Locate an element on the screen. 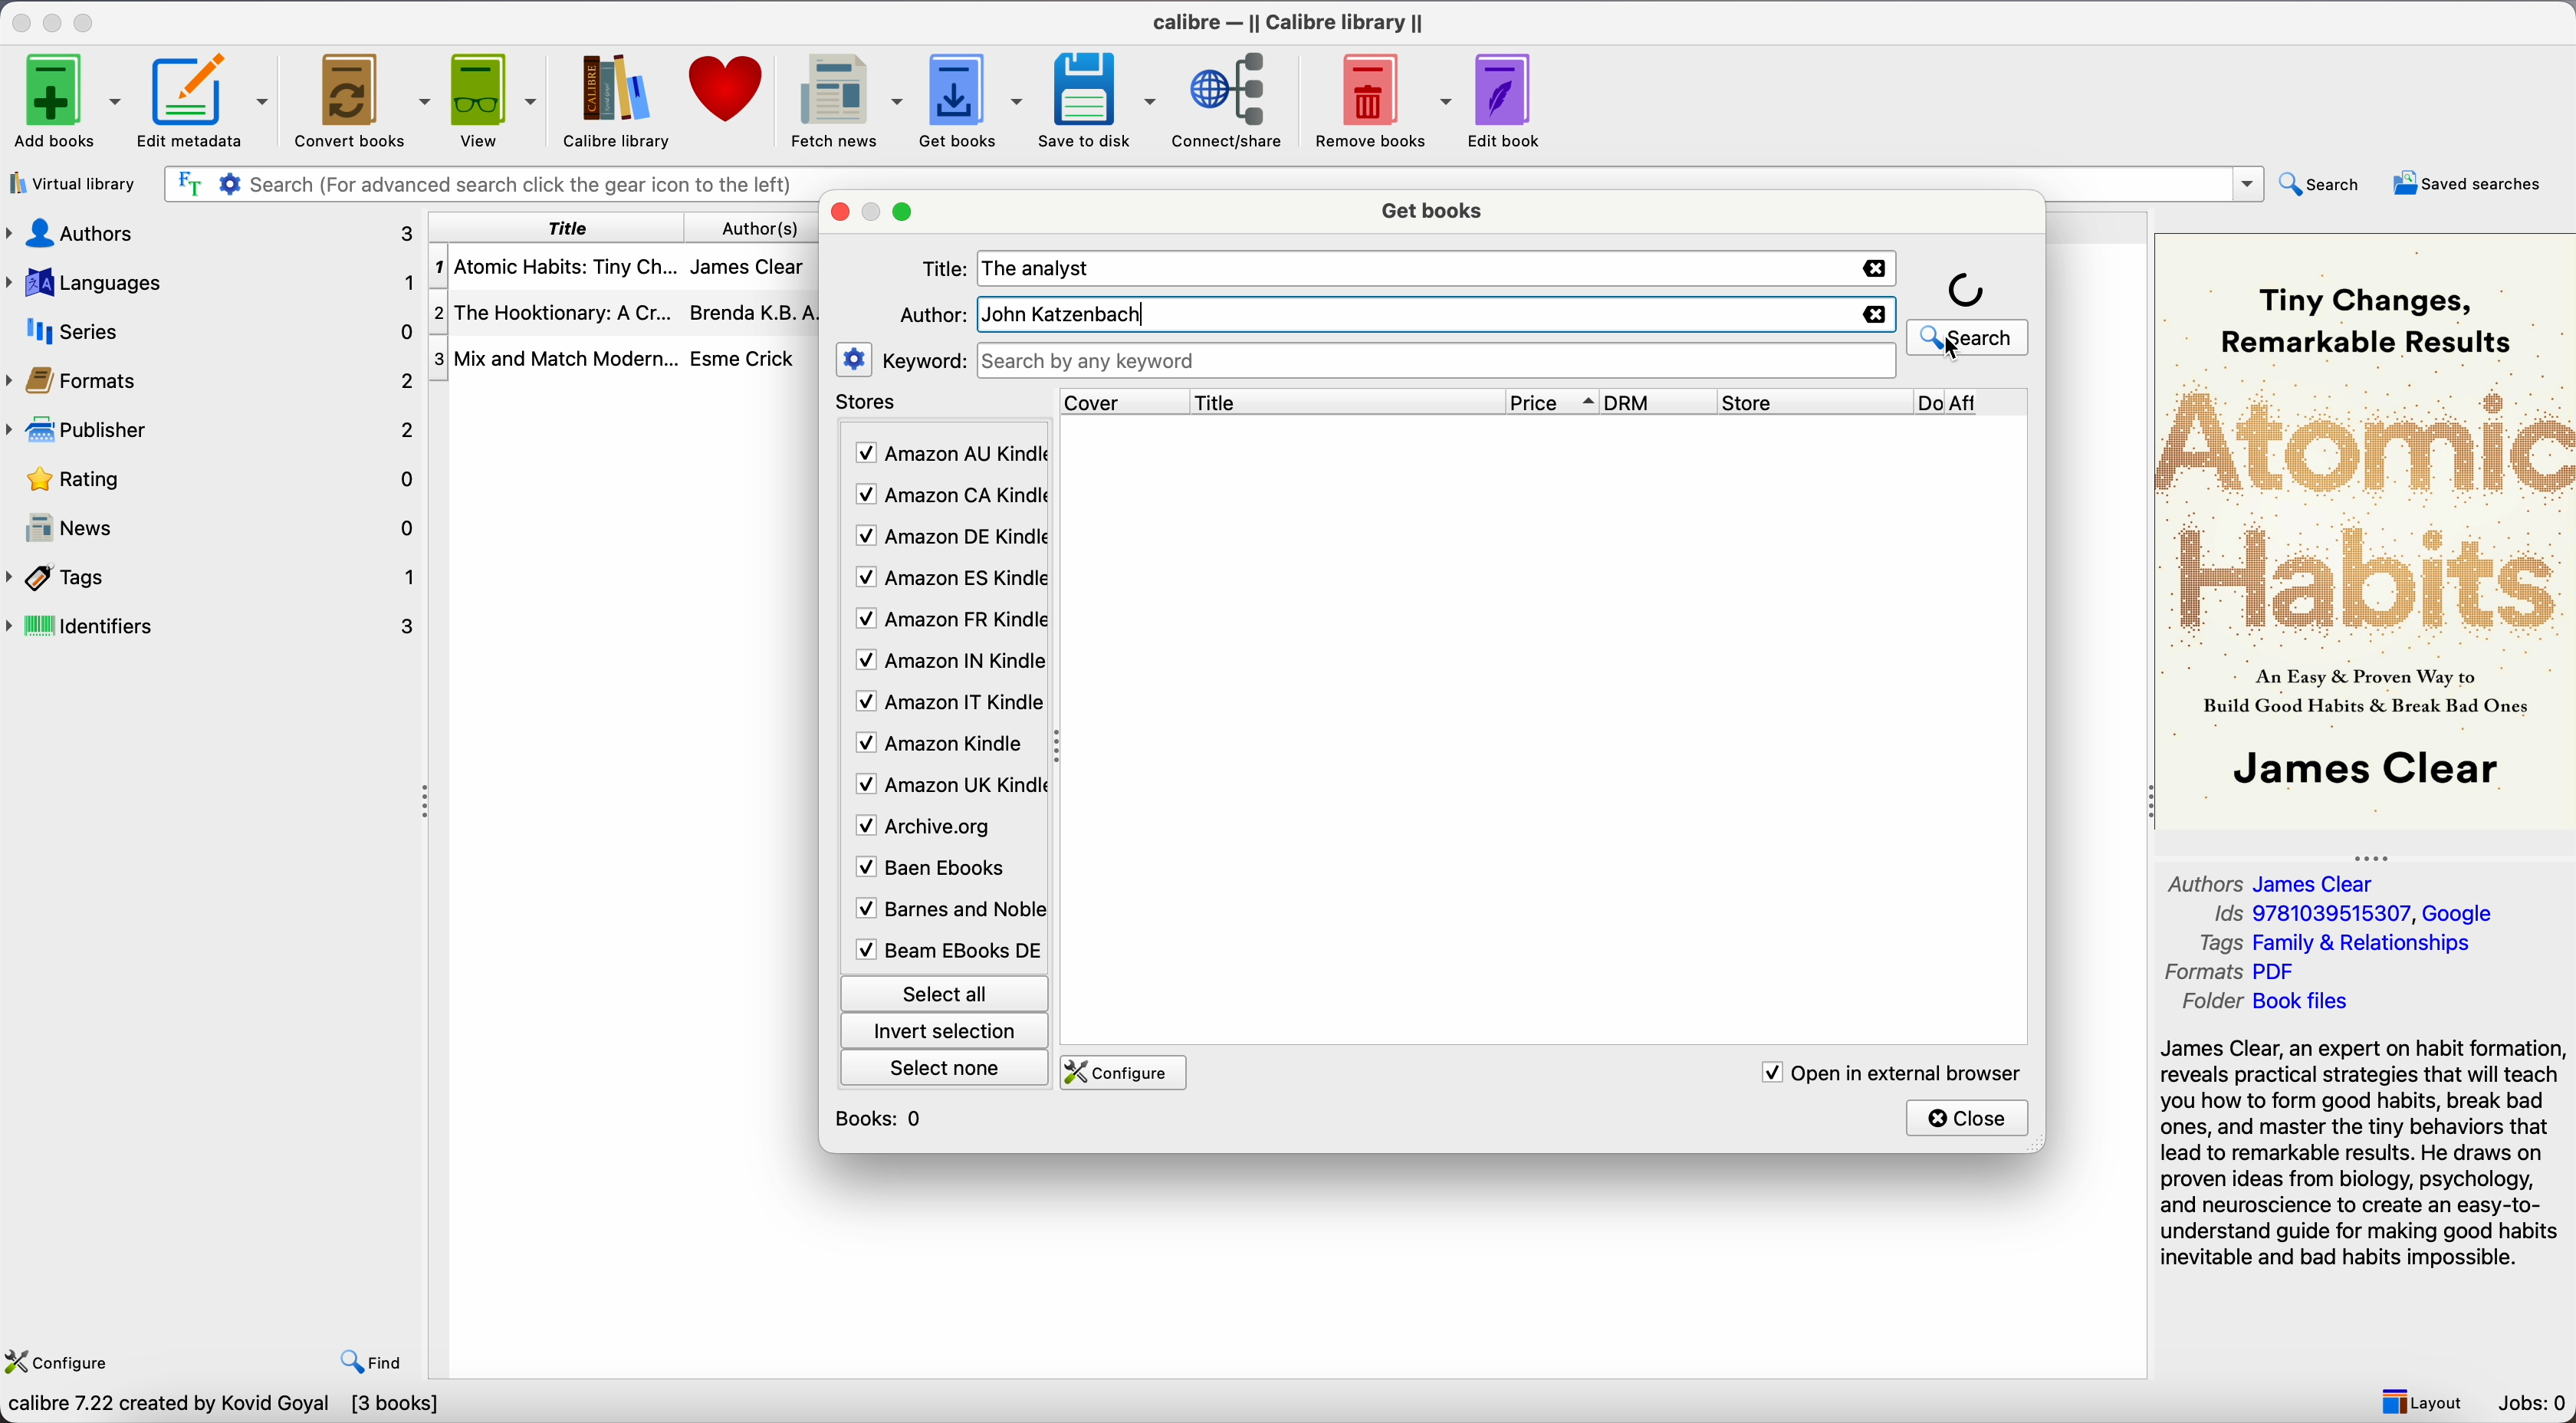 The height and width of the screenshot is (1423, 2576). save to disk is located at coordinates (1096, 99).